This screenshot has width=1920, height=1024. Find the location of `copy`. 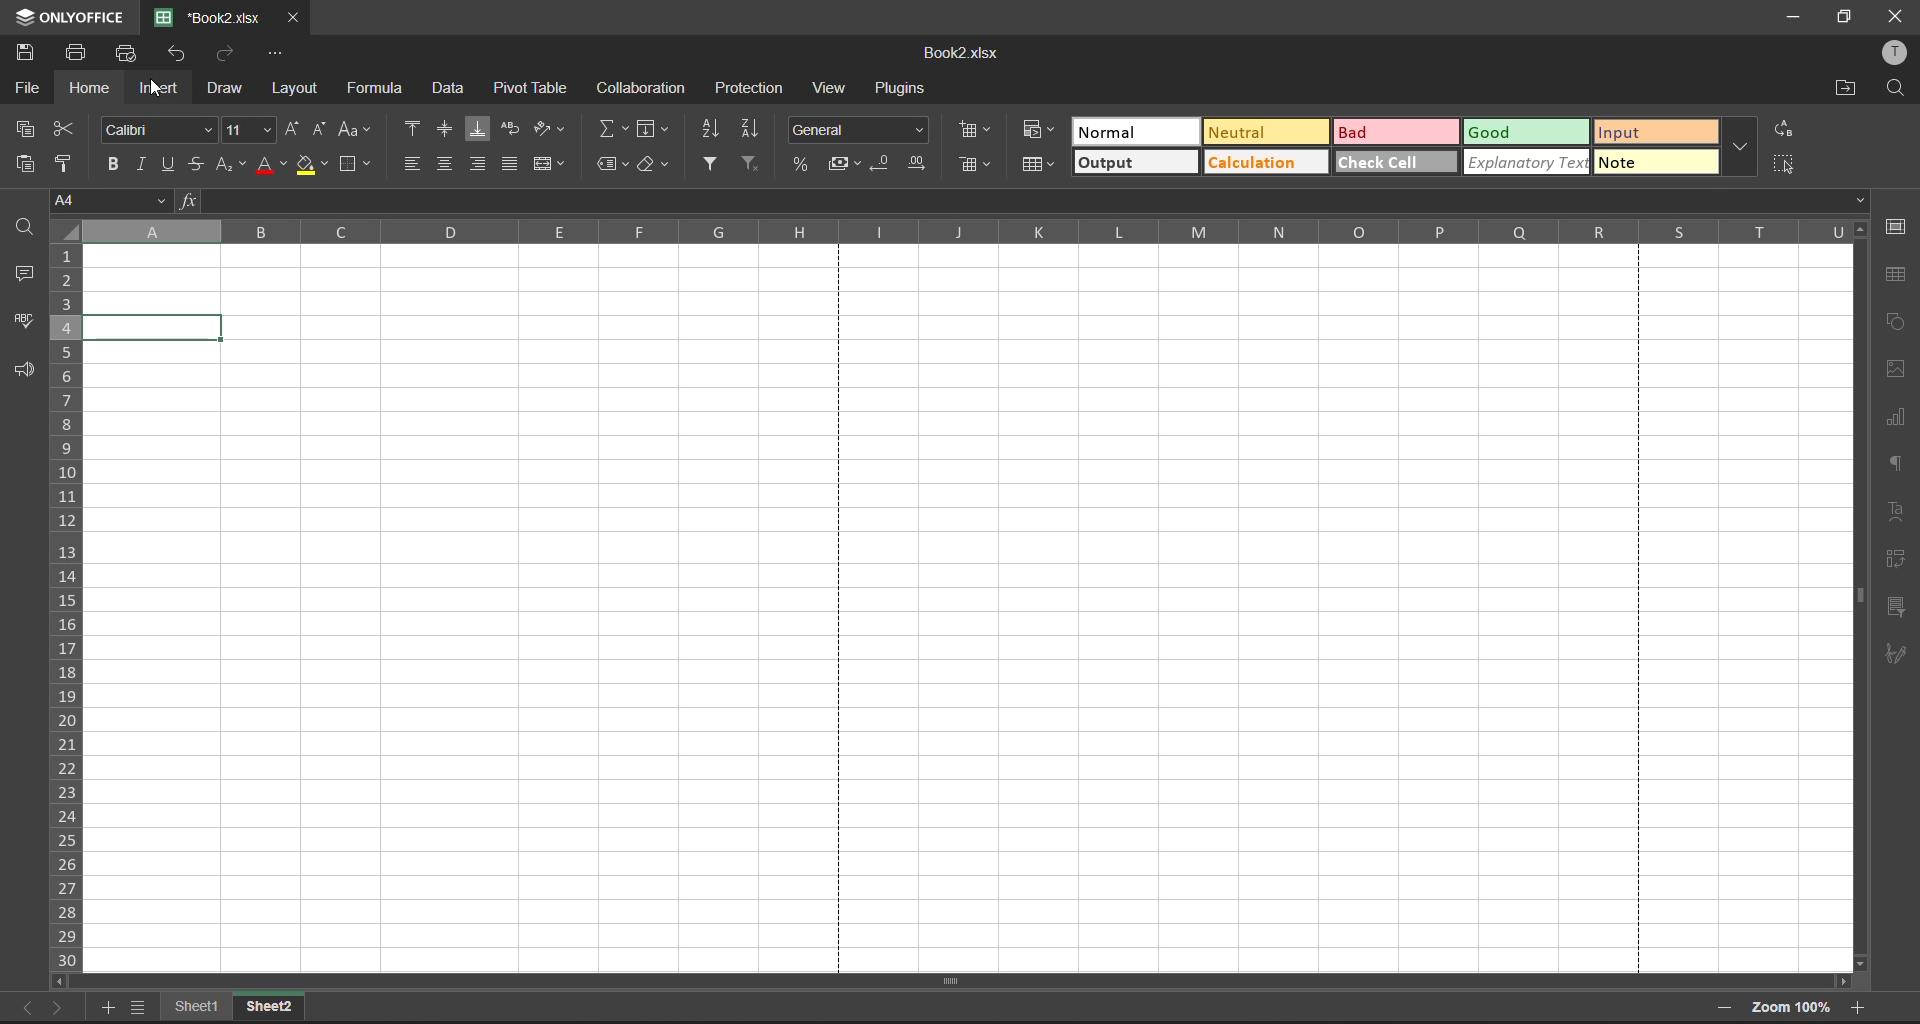

copy is located at coordinates (25, 129).